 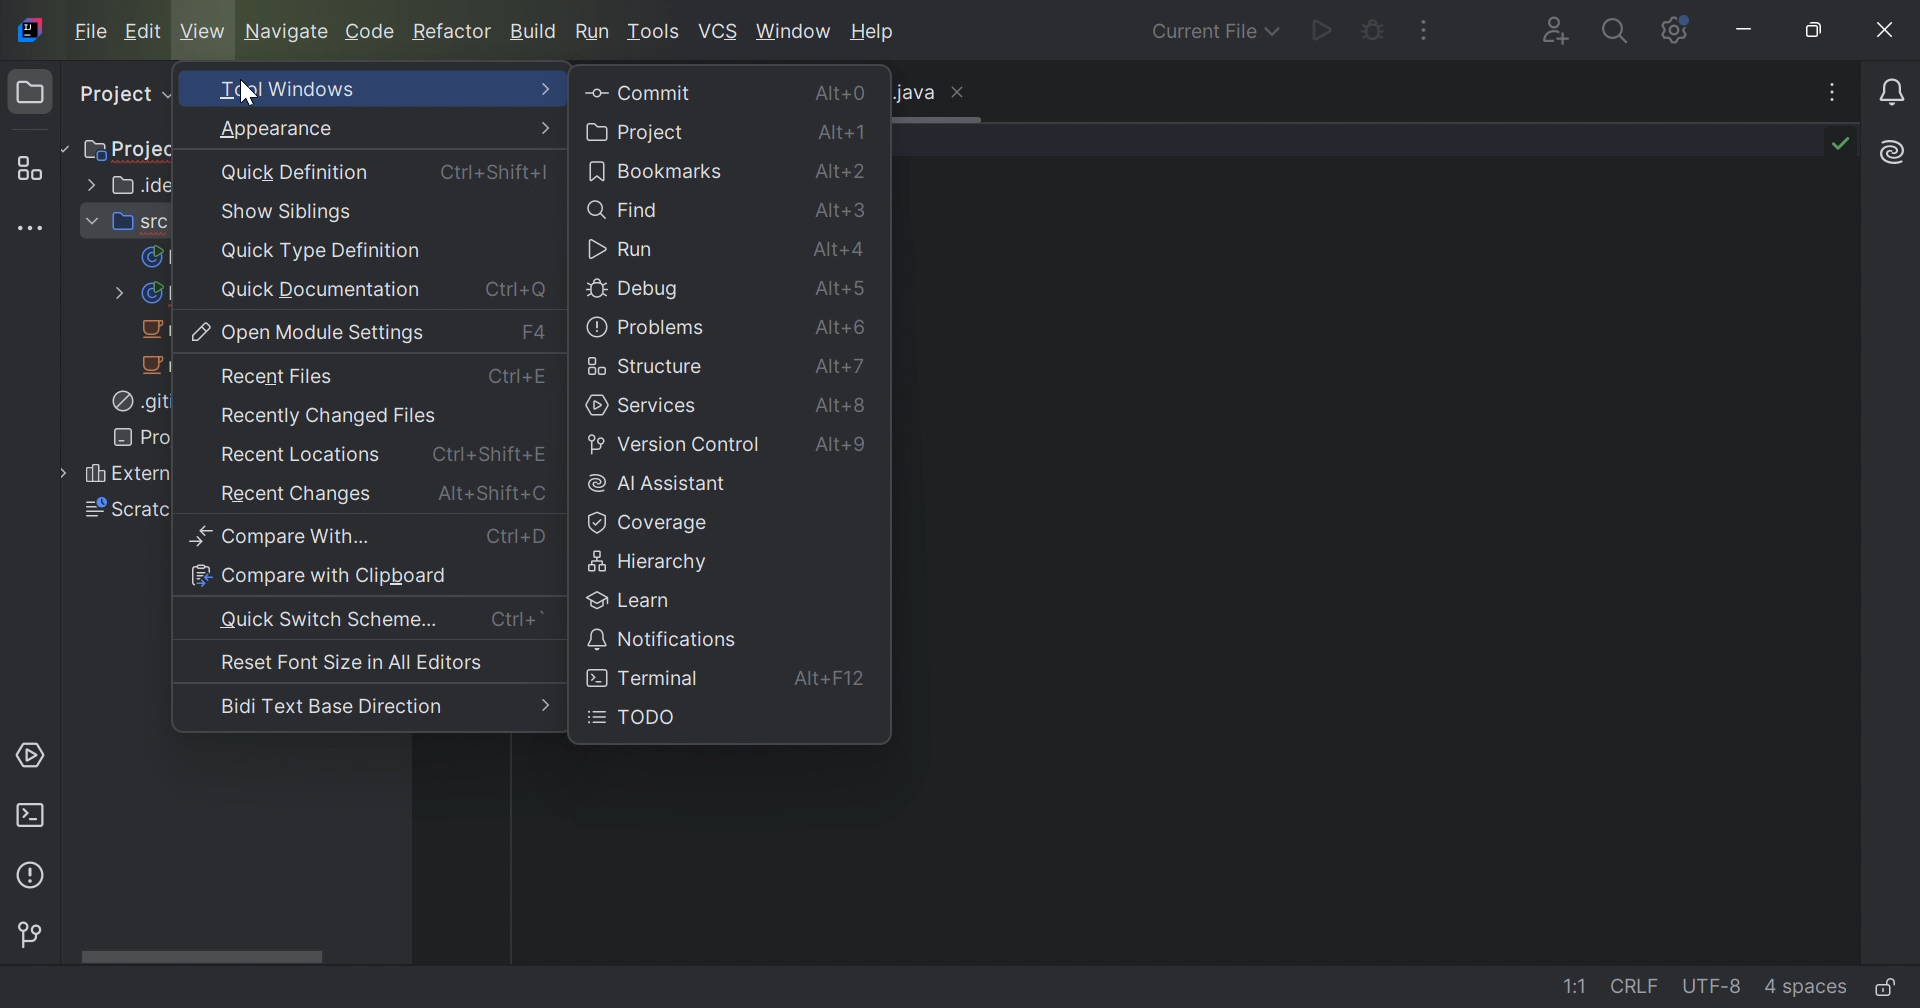 I want to click on Appearance, so click(x=277, y=130).